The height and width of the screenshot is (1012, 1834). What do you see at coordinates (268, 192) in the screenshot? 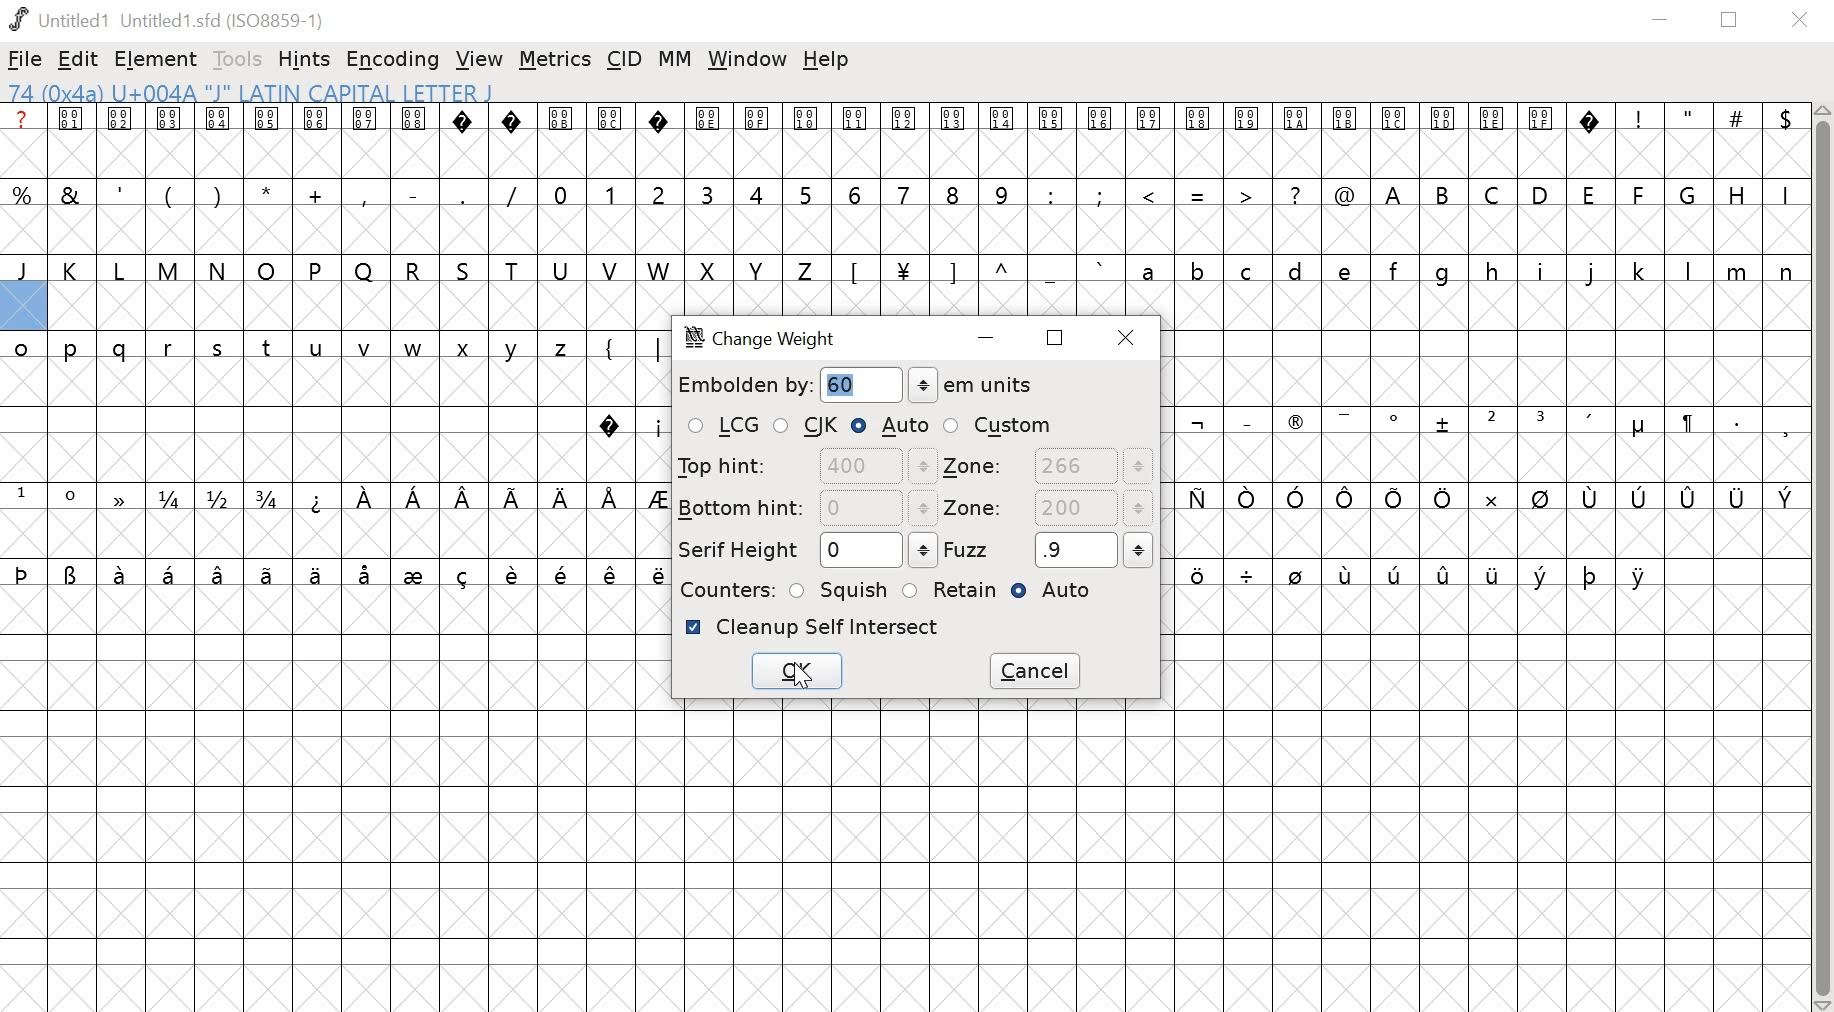
I see `special characters` at bounding box center [268, 192].